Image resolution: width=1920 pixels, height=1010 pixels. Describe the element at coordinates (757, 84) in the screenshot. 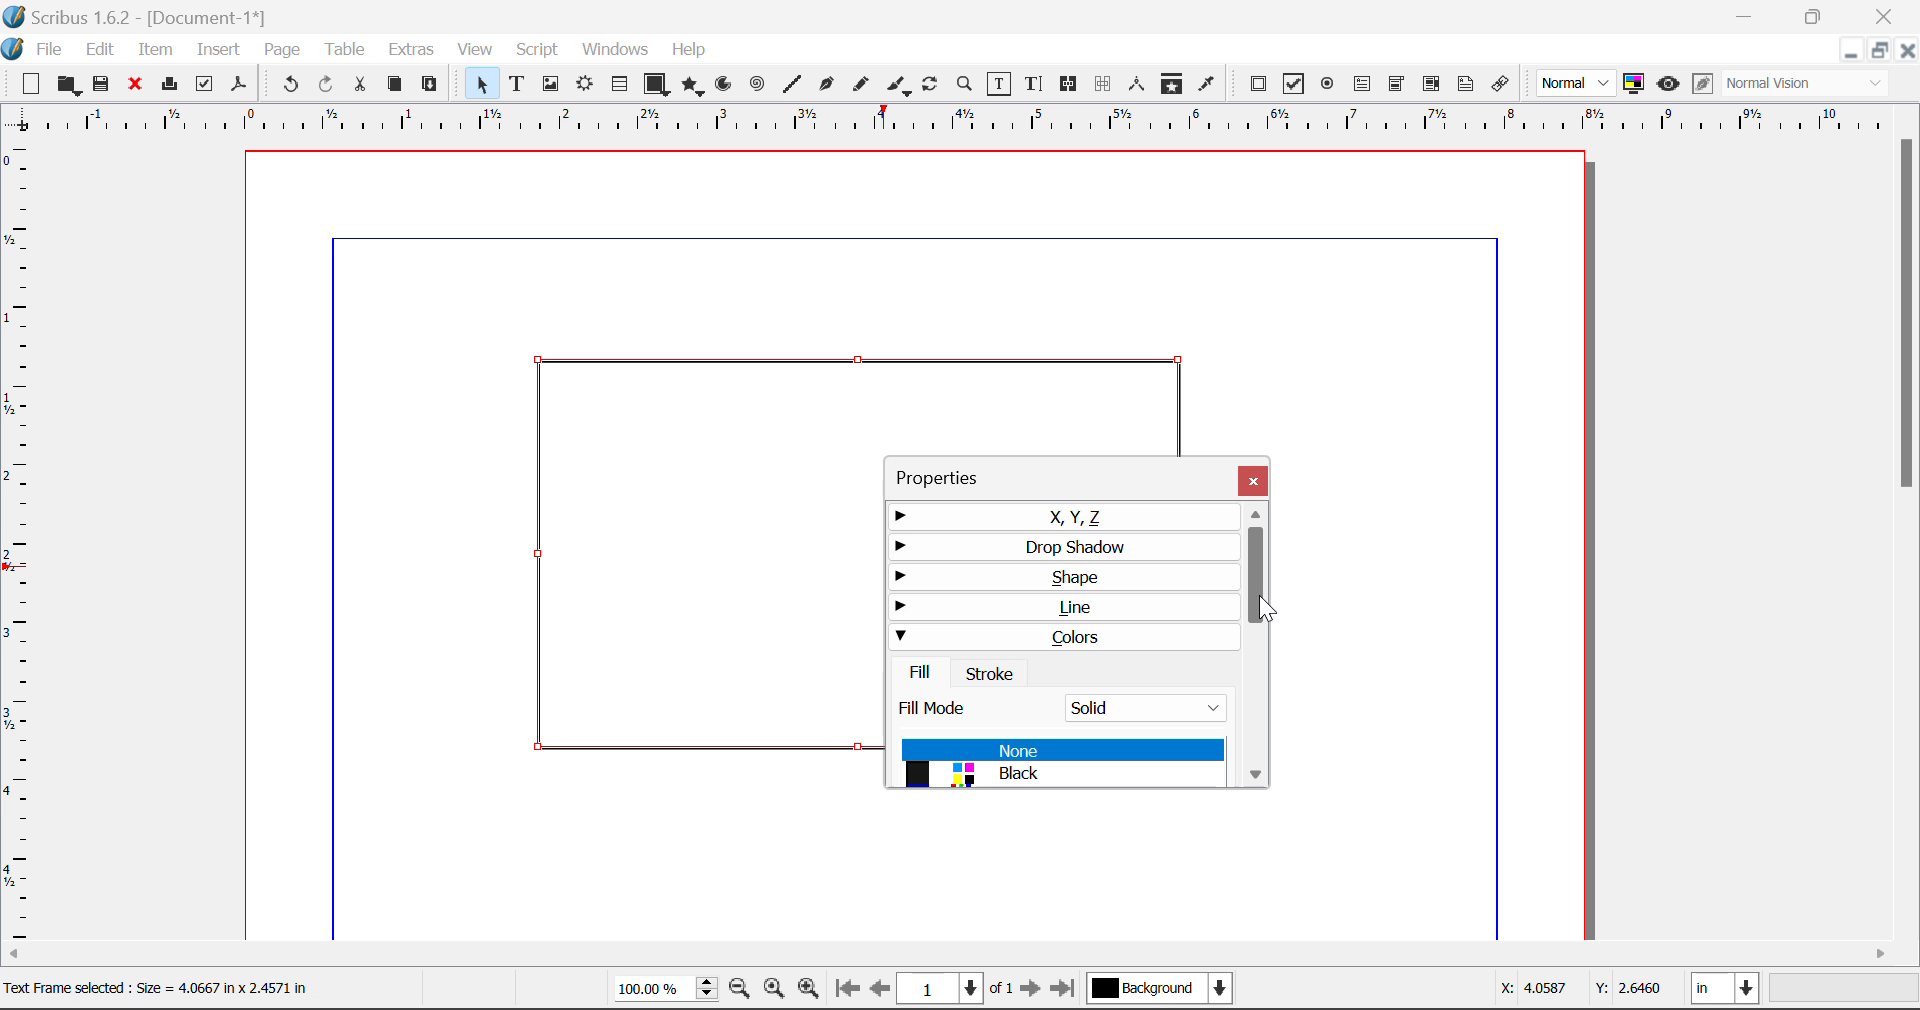

I see `Spiral` at that location.